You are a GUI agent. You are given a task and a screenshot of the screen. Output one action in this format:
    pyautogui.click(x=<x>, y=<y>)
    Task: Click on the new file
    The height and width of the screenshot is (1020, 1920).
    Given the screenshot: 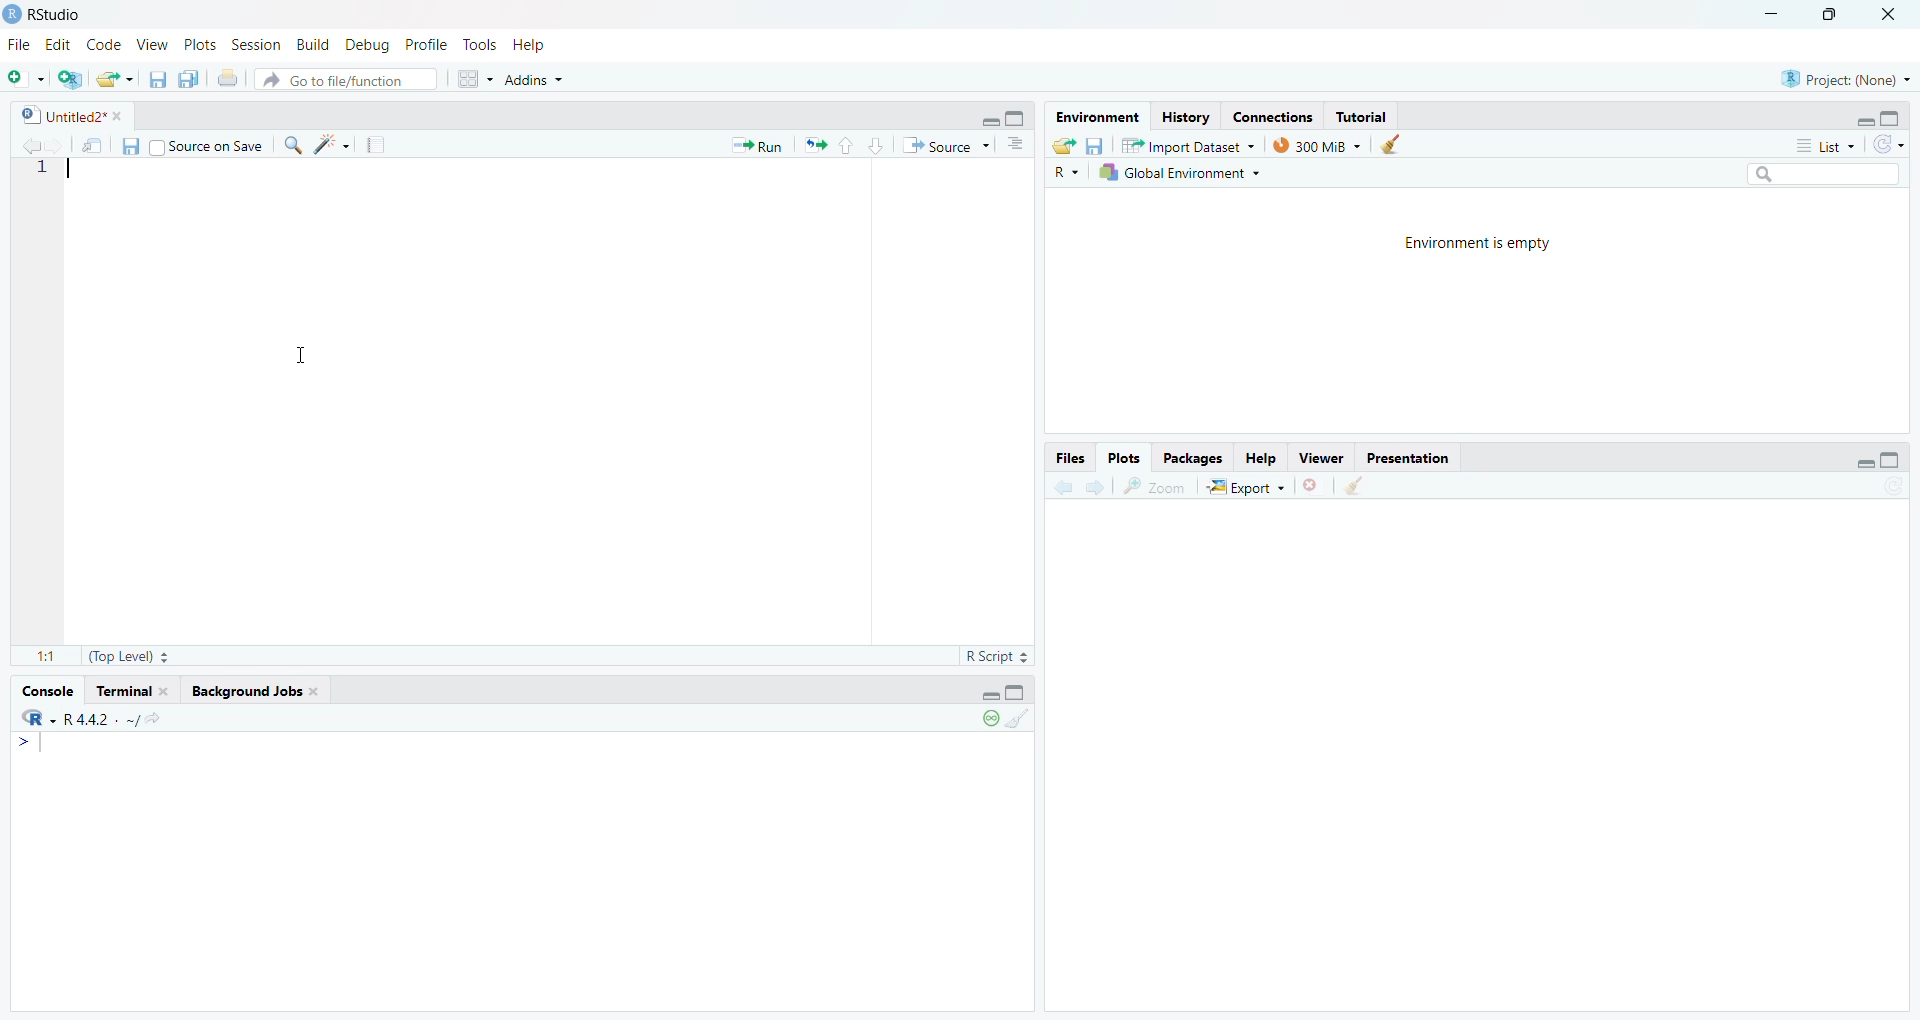 What is the action you would take?
    pyautogui.click(x=23, y=78)
    